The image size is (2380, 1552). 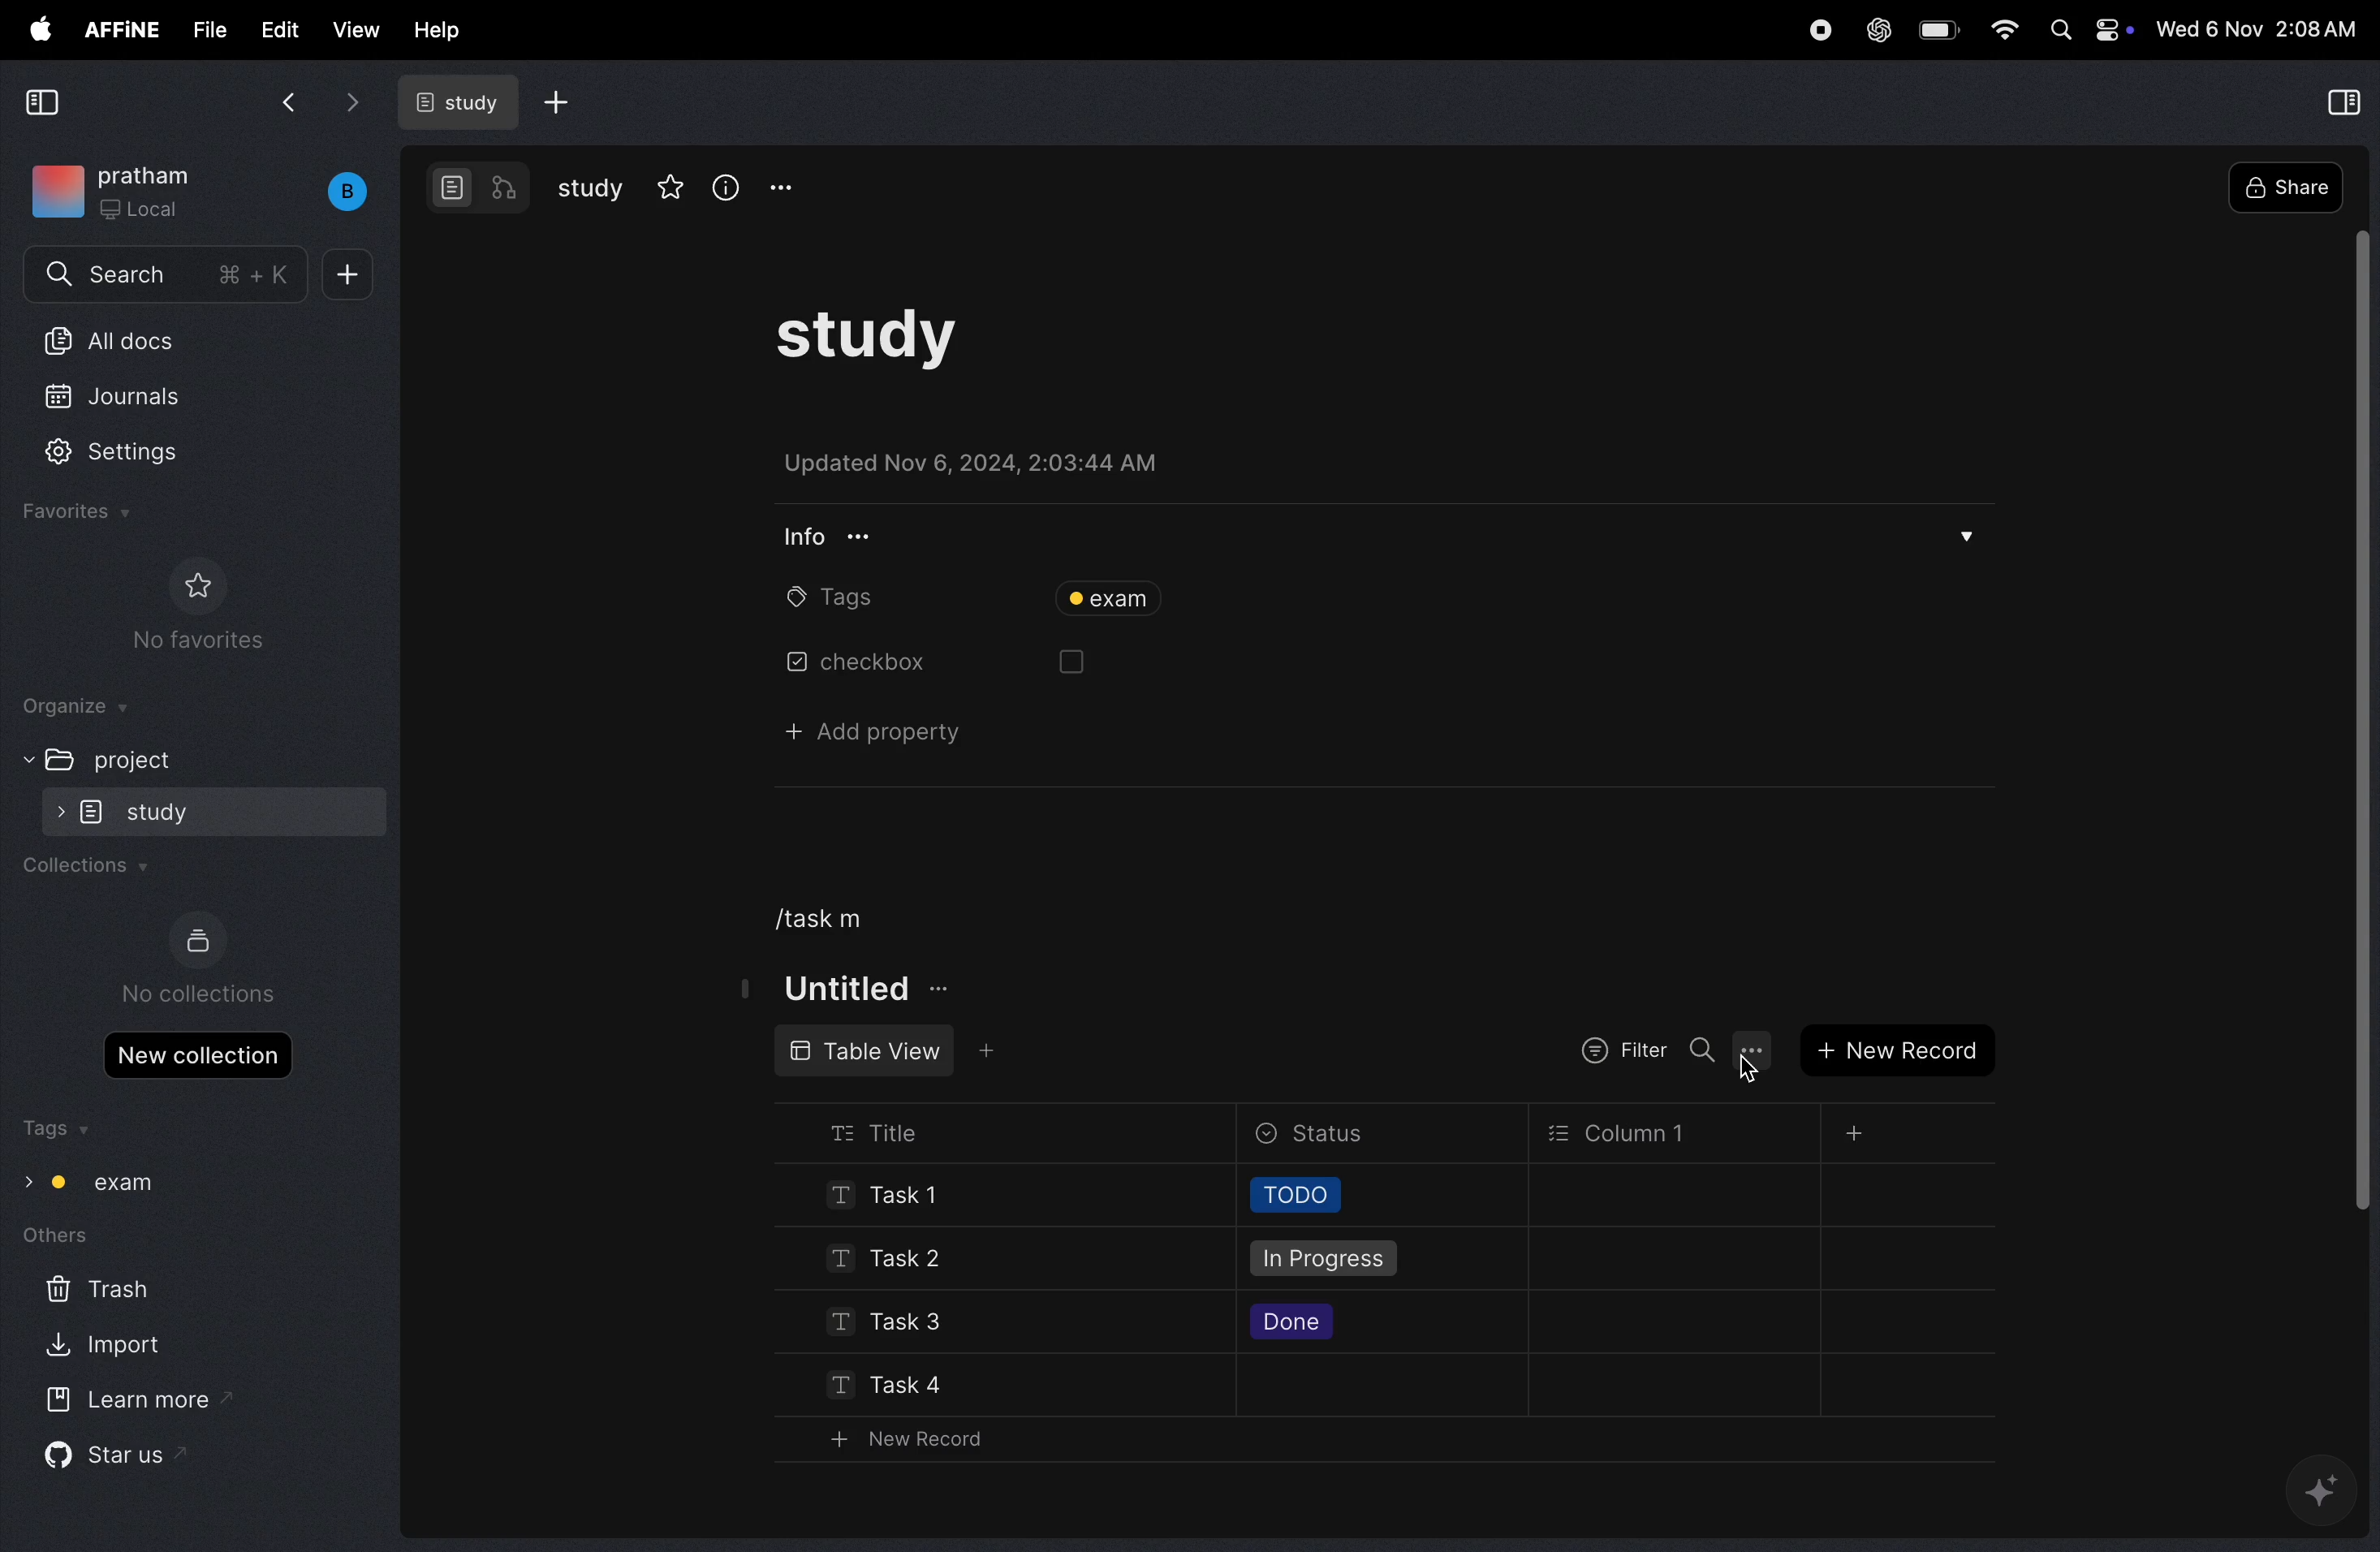 What do you see at coordinates (866, 1050) in the screenshot?
I see `table view` at bounding box center [866, 1050].